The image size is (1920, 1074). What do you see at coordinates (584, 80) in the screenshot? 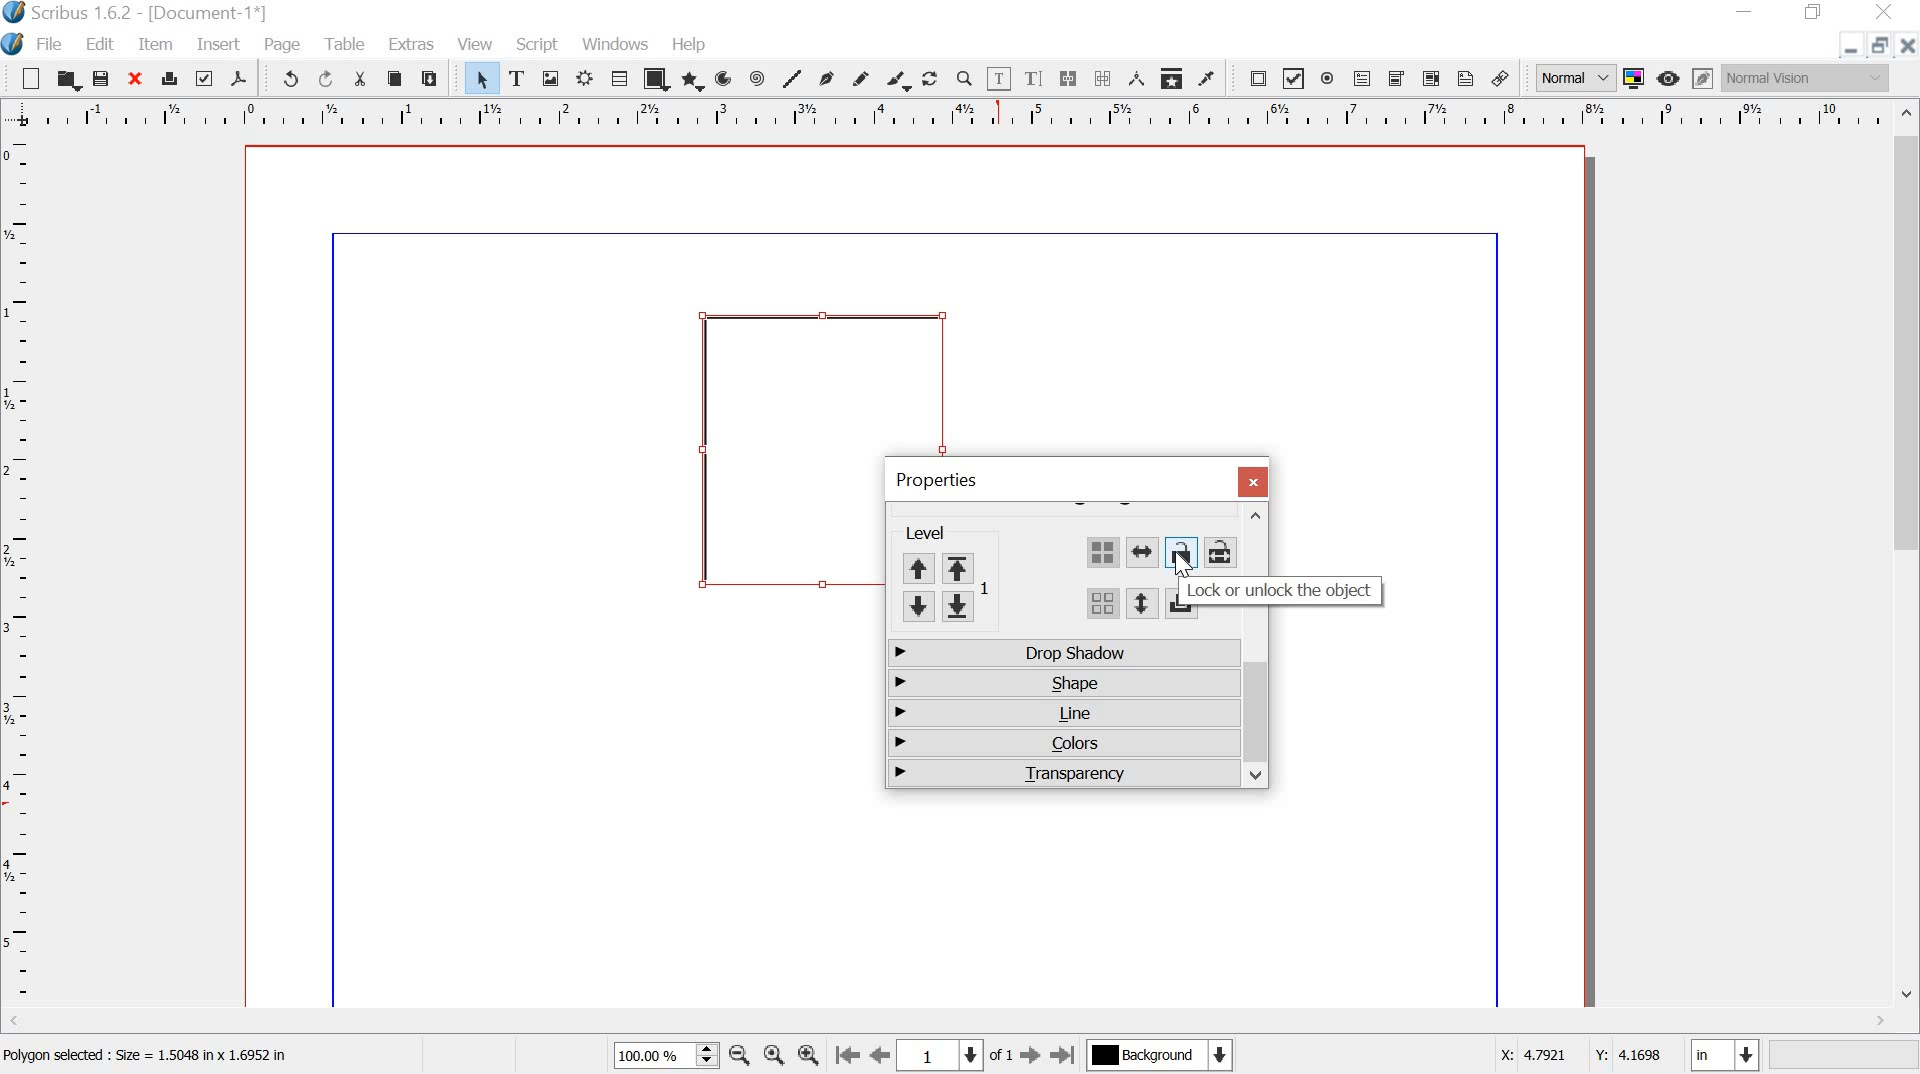
I see `render frame` at bounding box center [584, 80].